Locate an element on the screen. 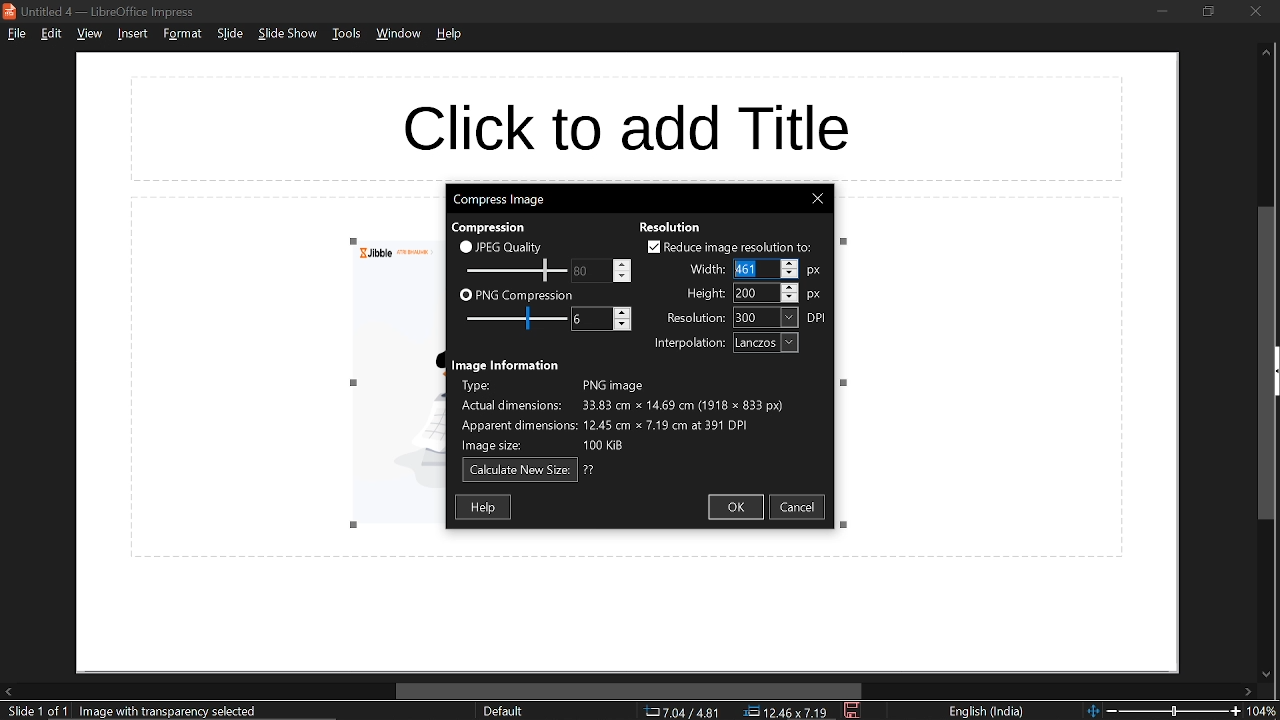  Increase  is located at coordinates (791, 286).